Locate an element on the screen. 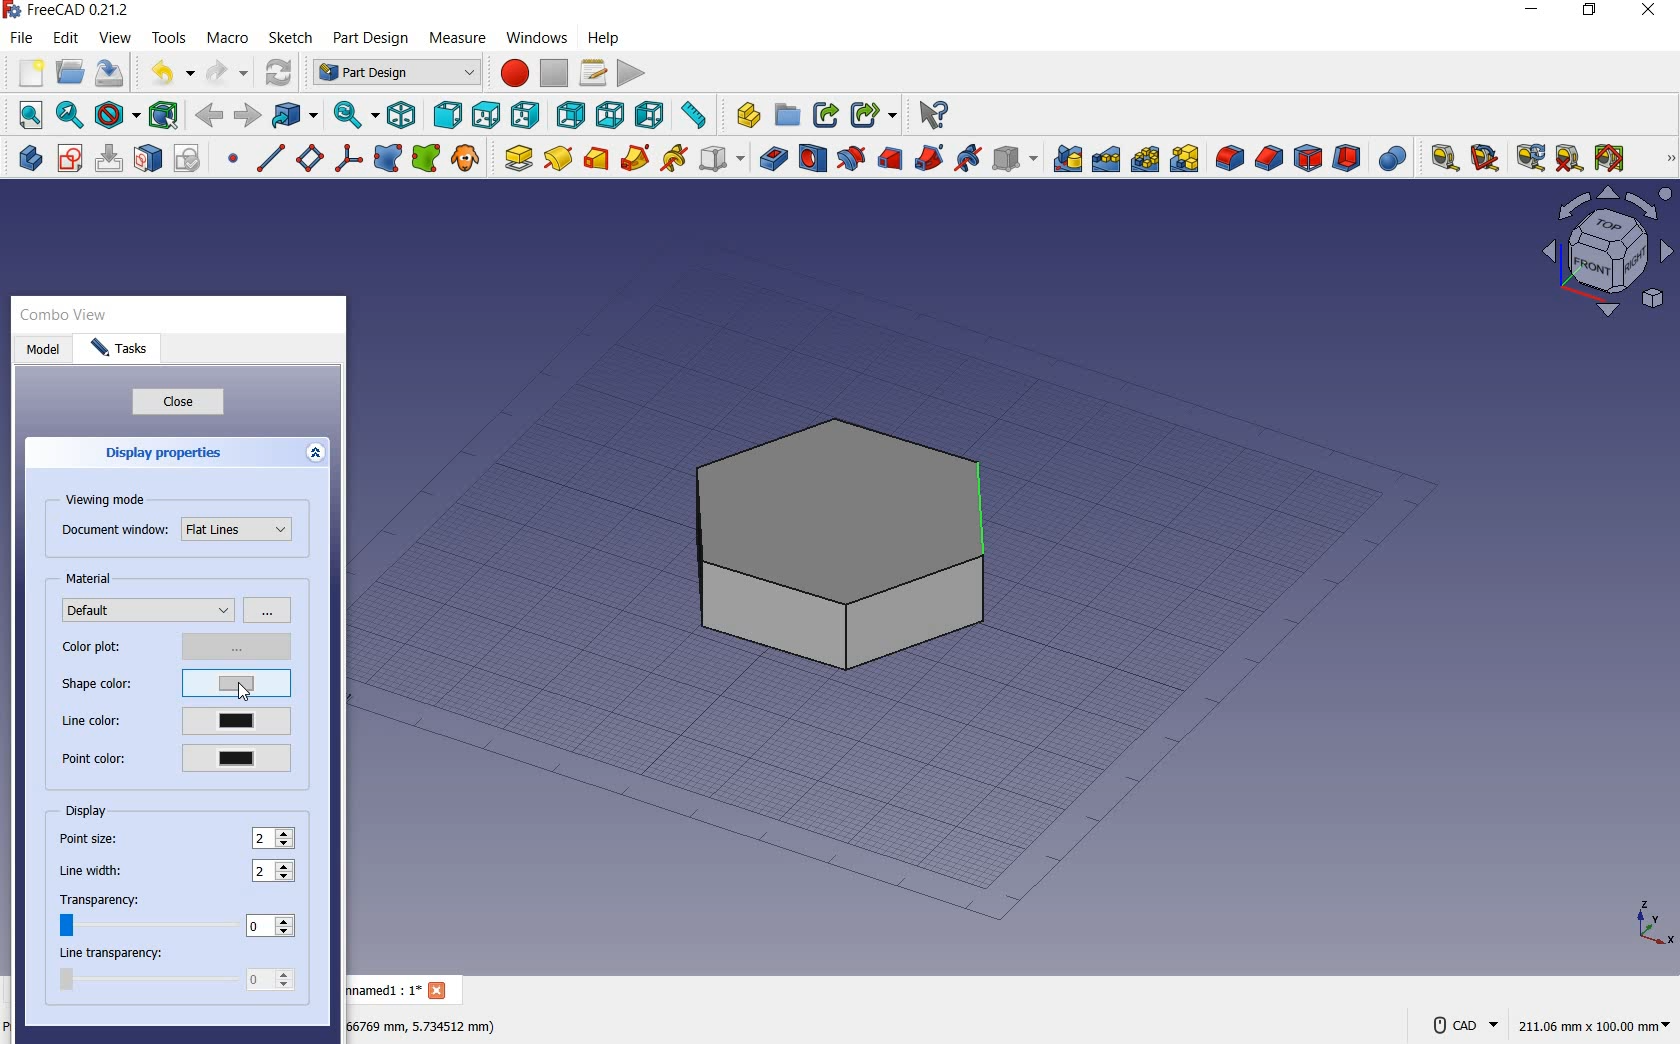  subtractive helix is located at coordinates (968, 160).